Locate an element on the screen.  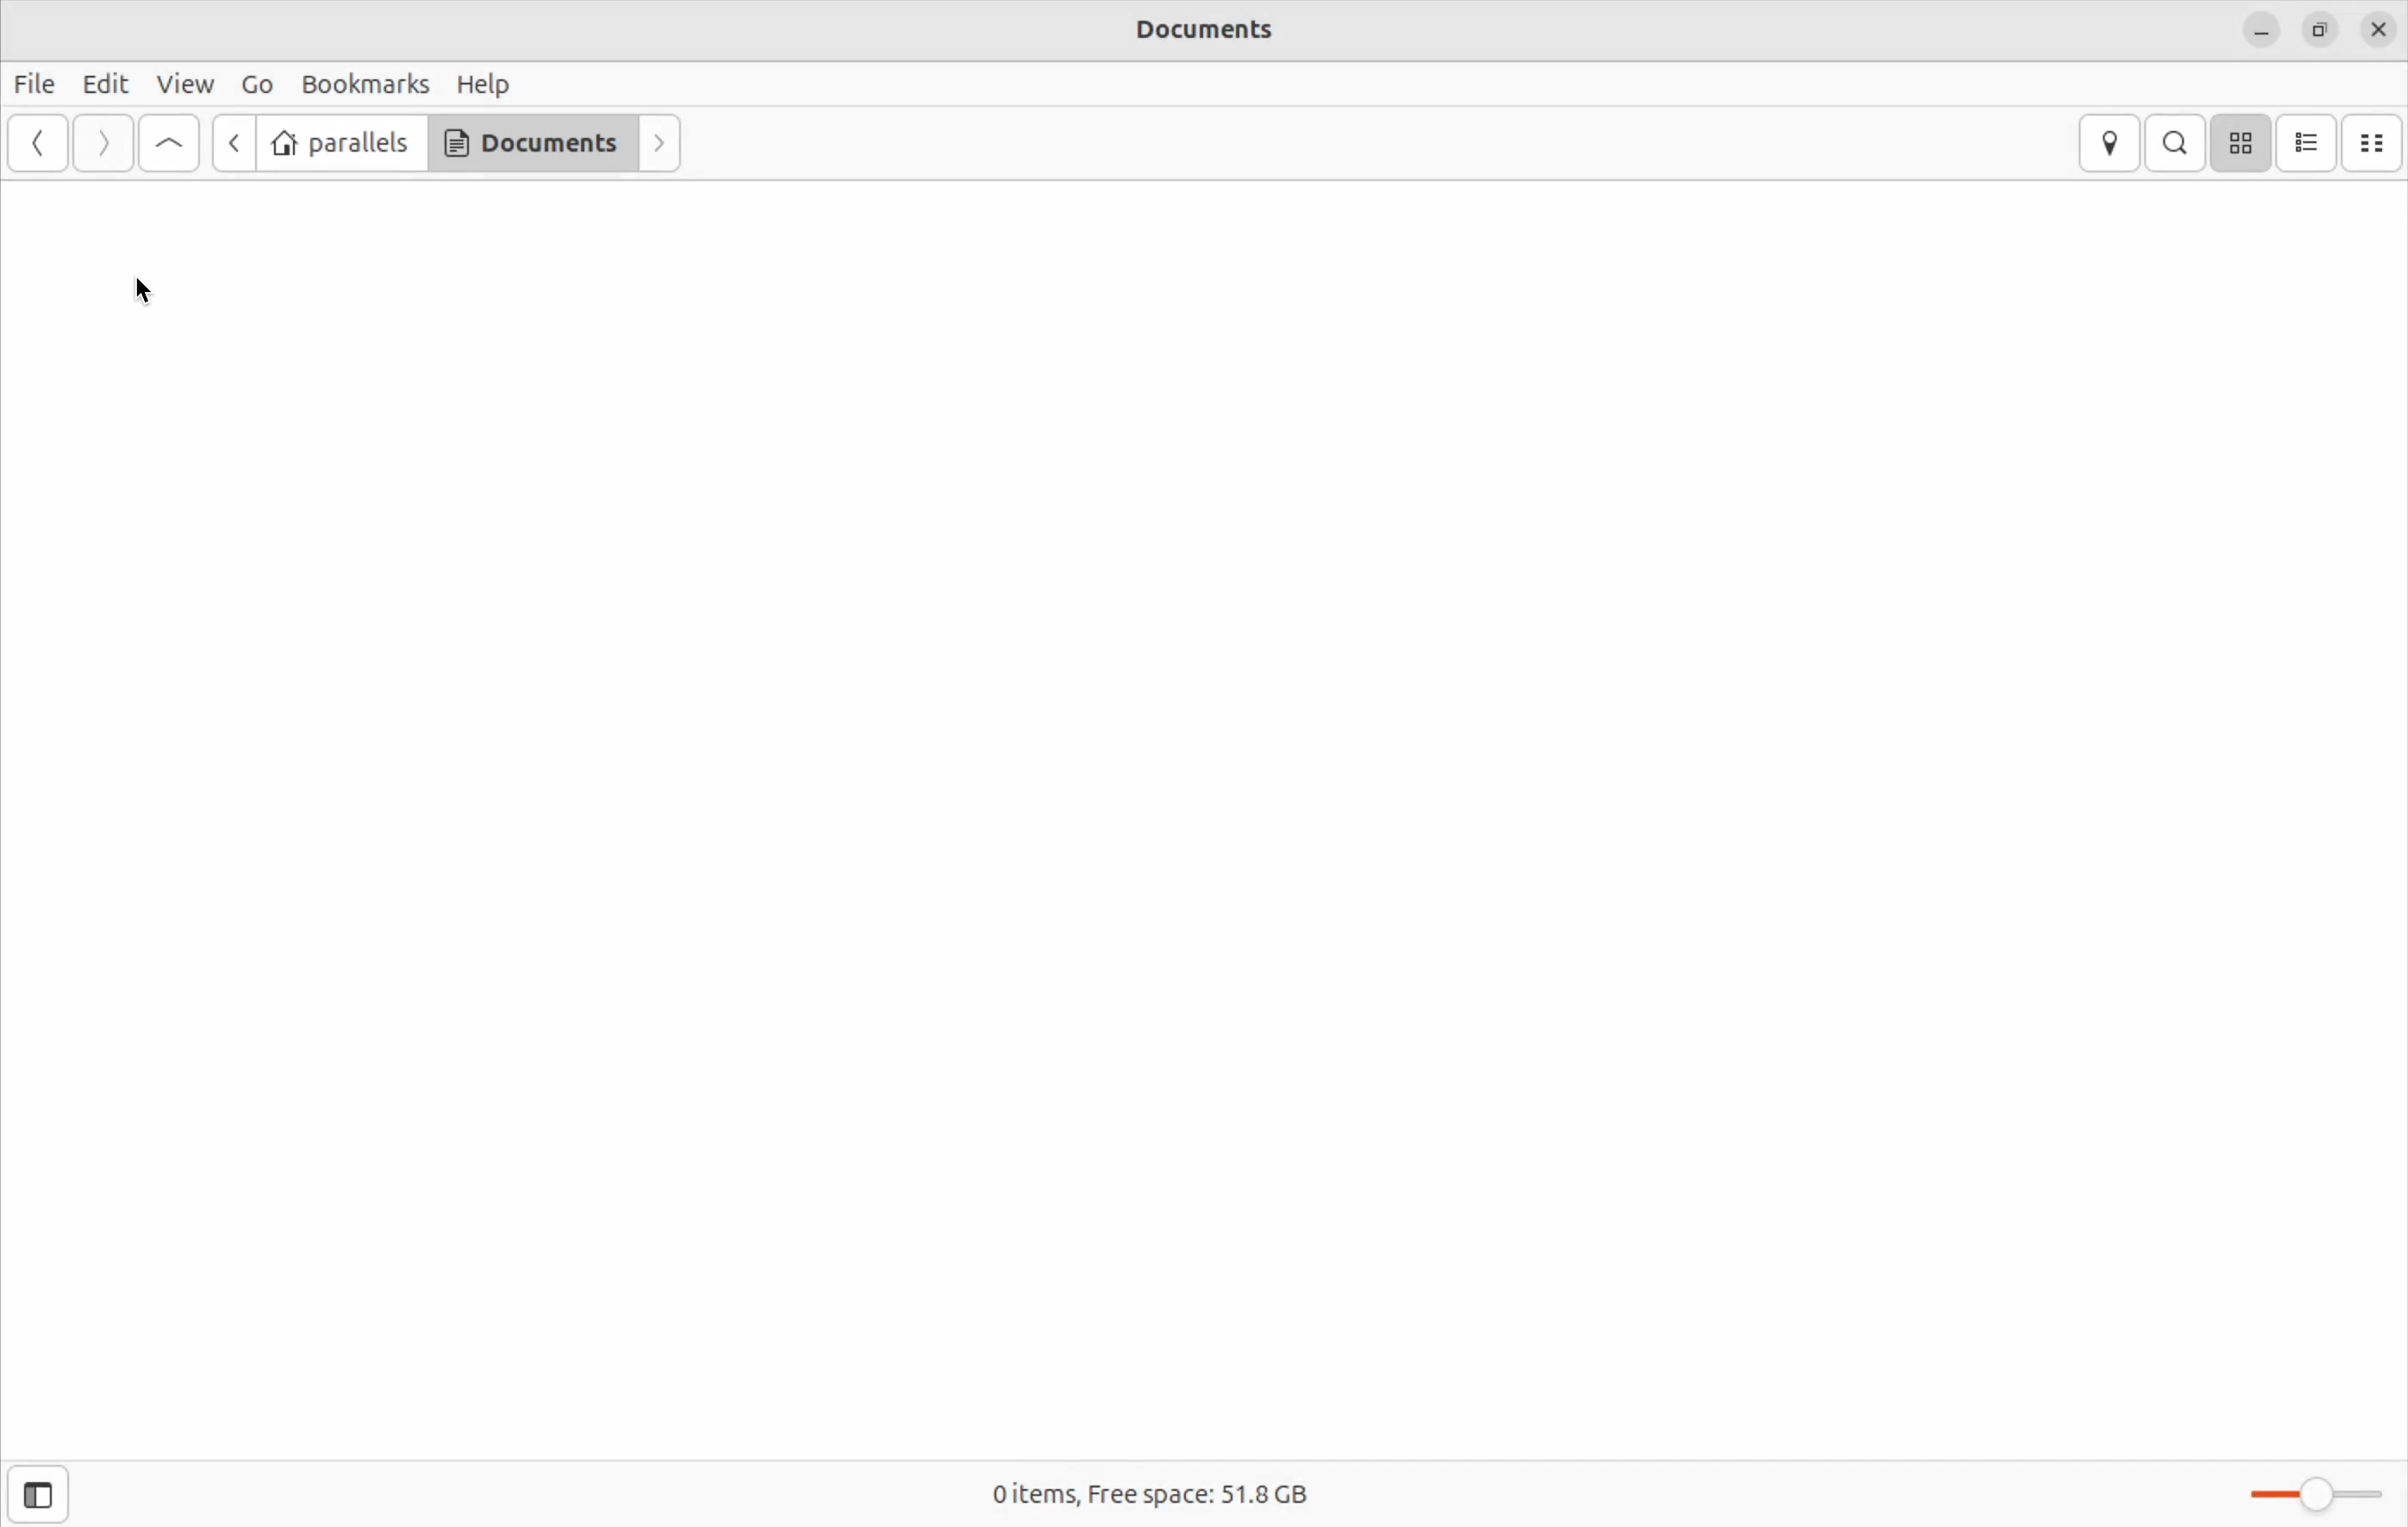
list view is located at coordinates (2311, 142).